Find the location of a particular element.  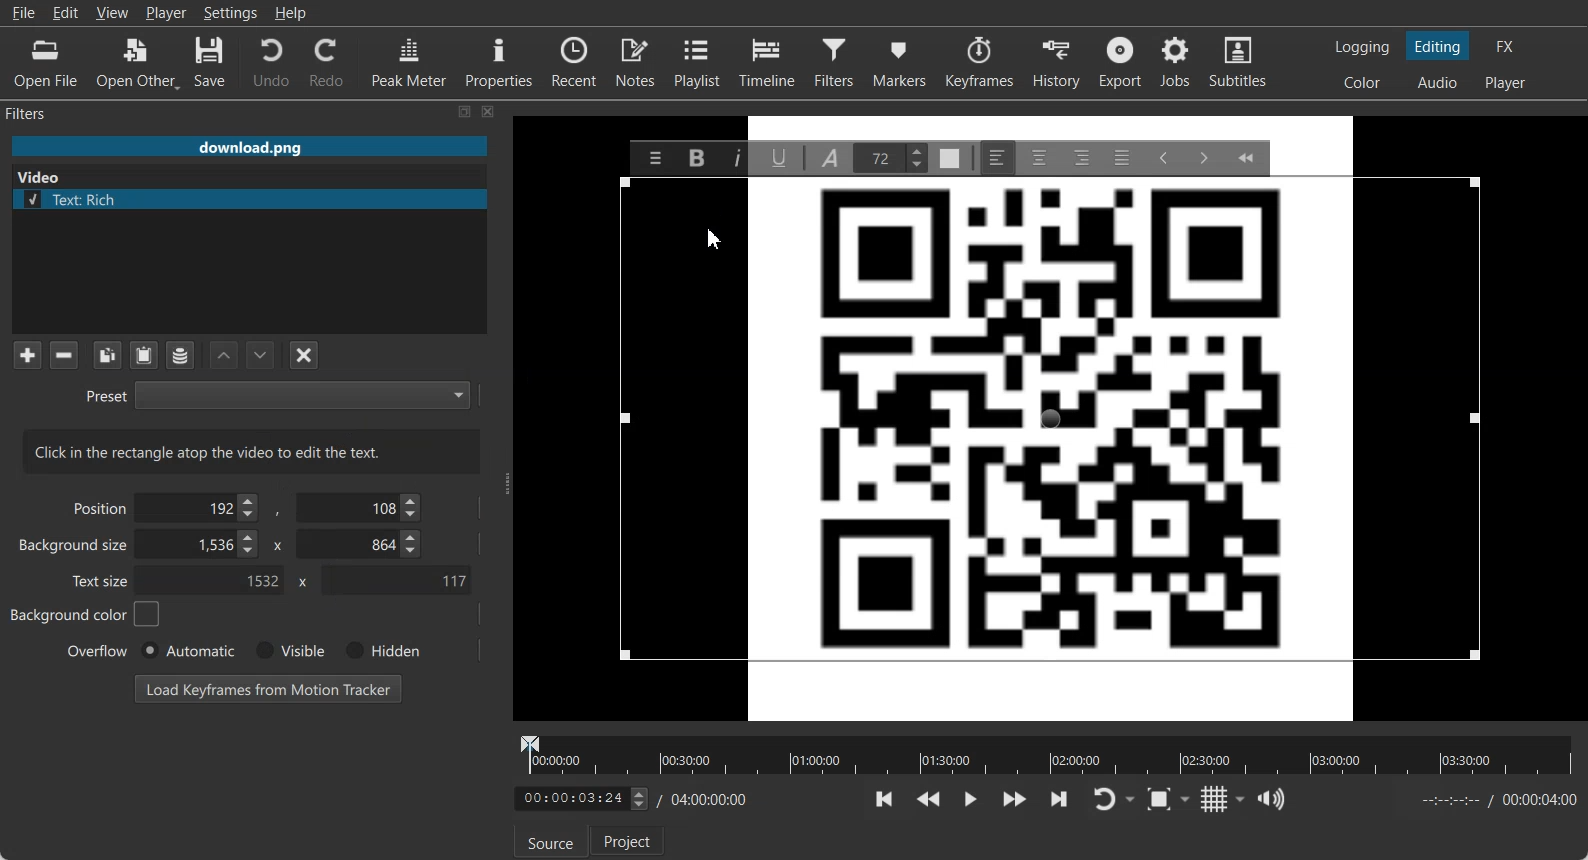

x is located at coordinates (299, 582).